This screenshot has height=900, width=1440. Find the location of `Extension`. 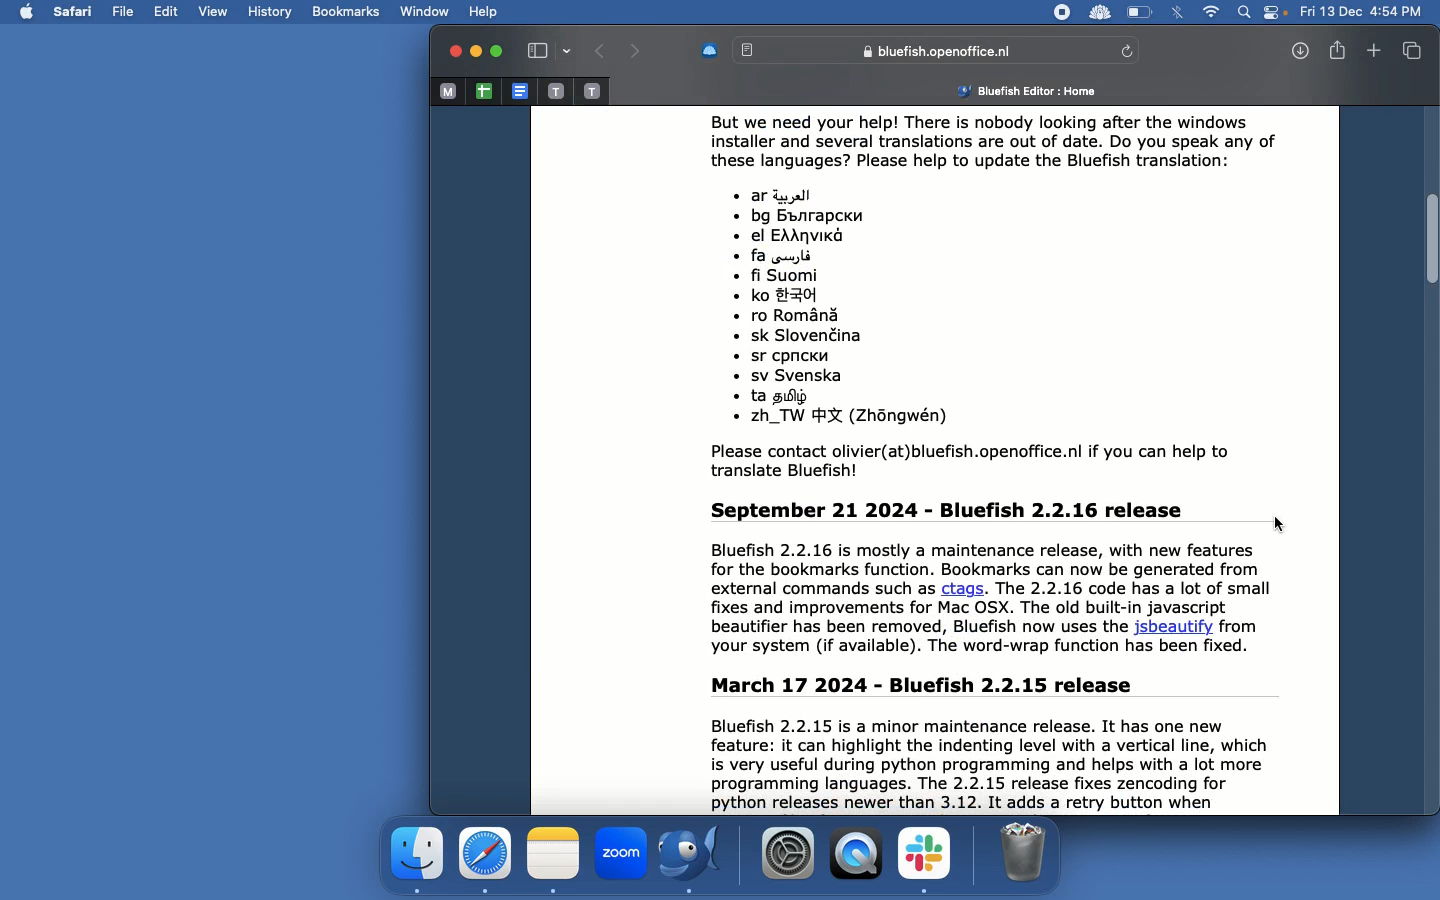

Extension is located at coordinates (709, 51).